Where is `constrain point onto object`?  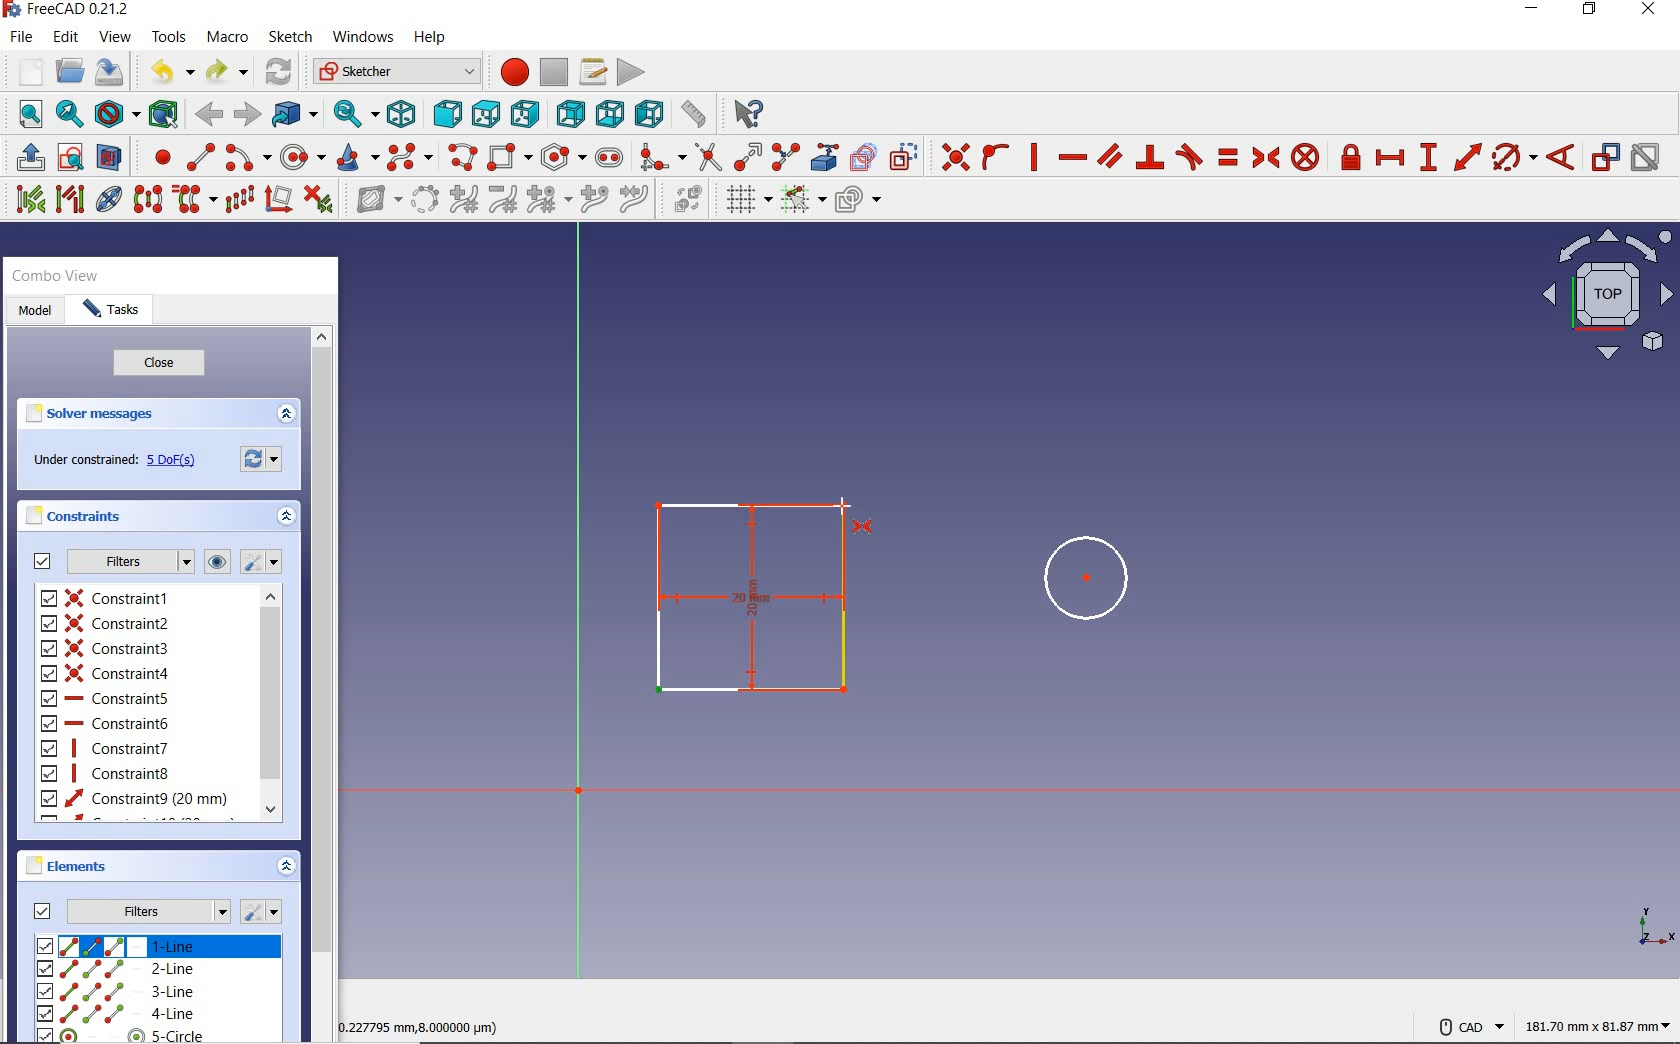
constrain point onto object is located at coordinates (995, 157).